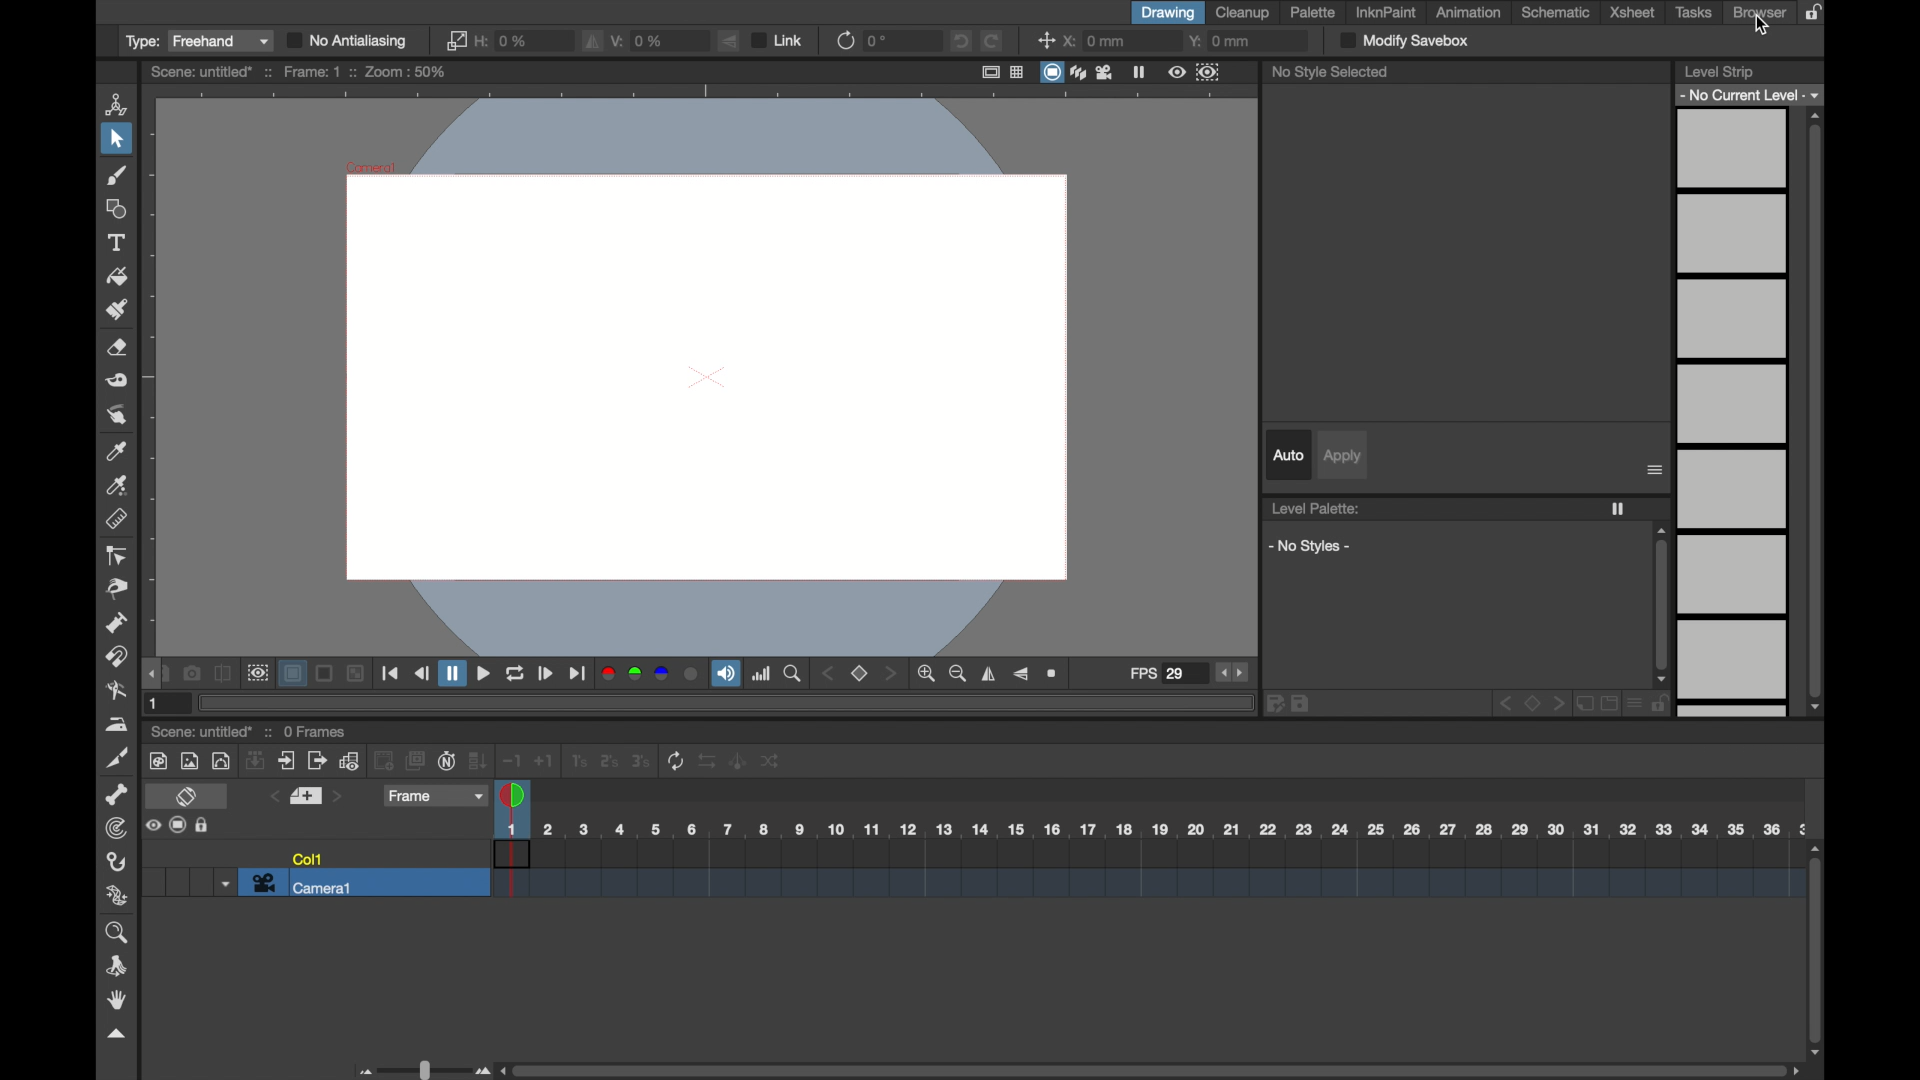  I want to click on more tools, so click(464, 759).